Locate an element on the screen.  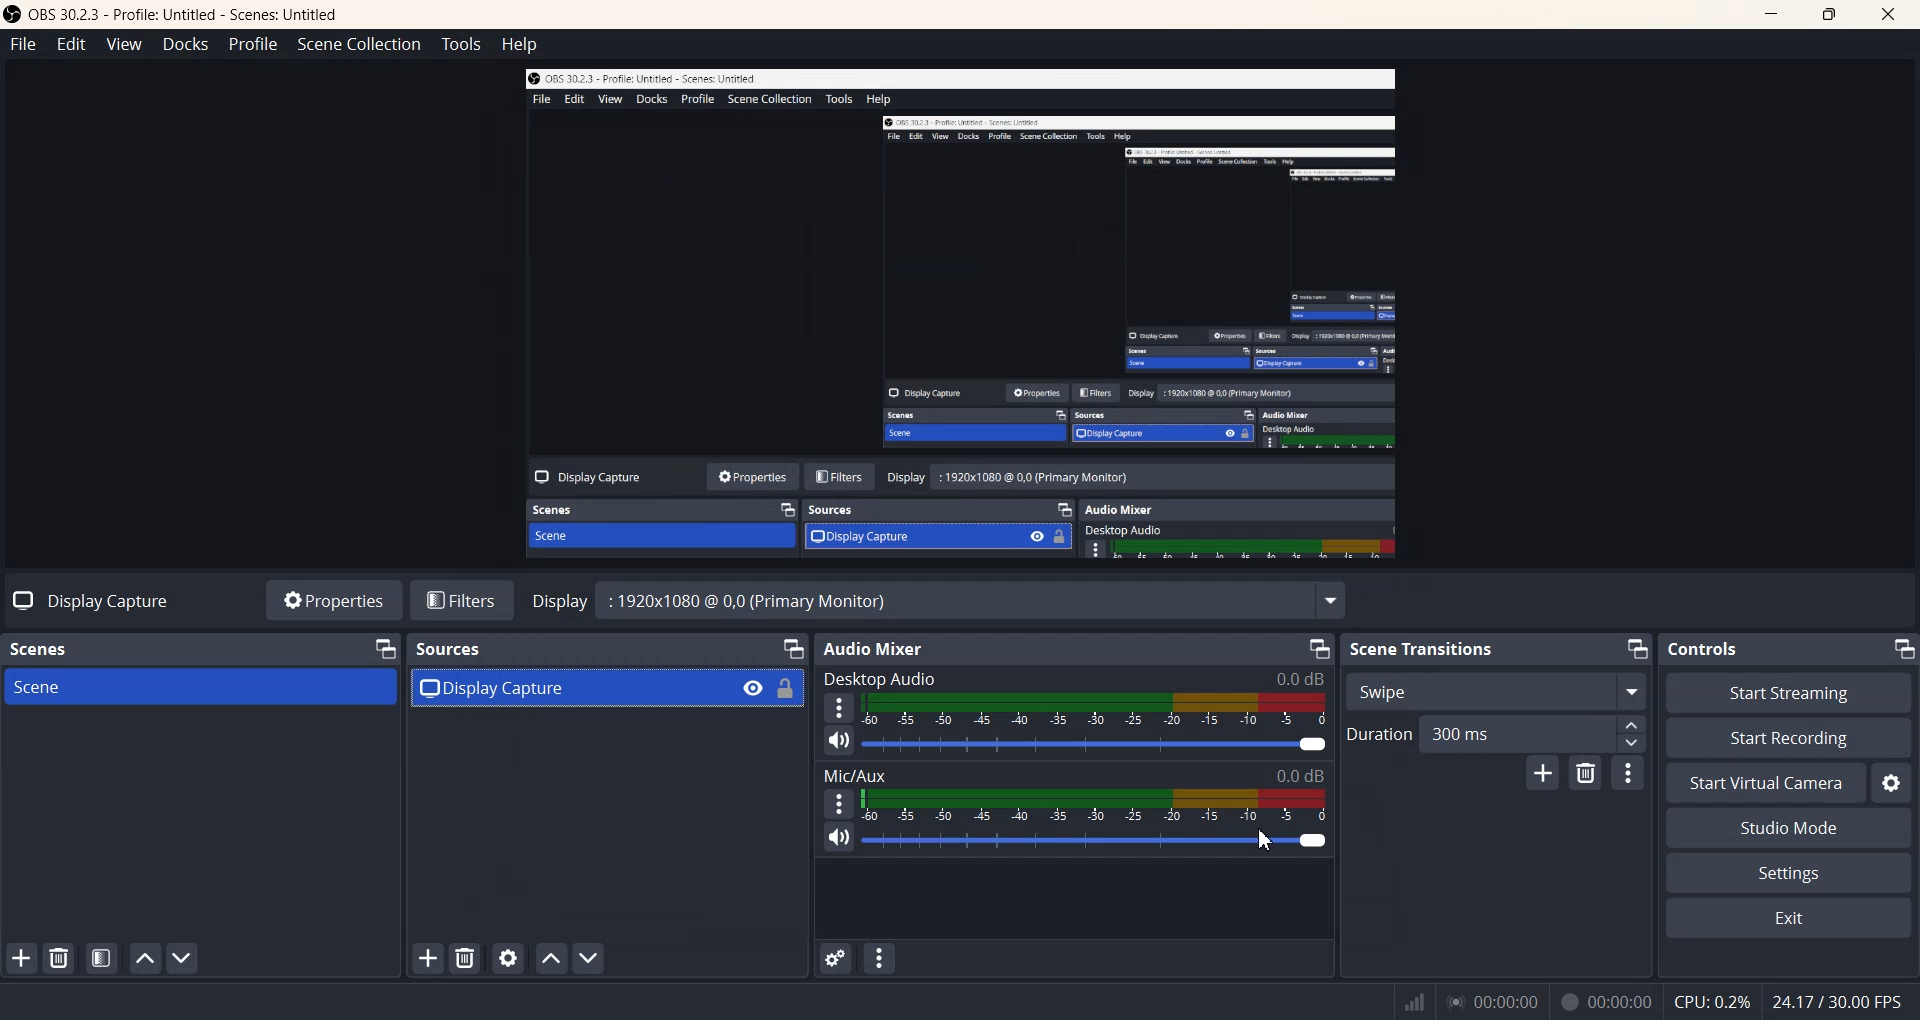
Advance Audio Properties is located at coordinates (834, 958).